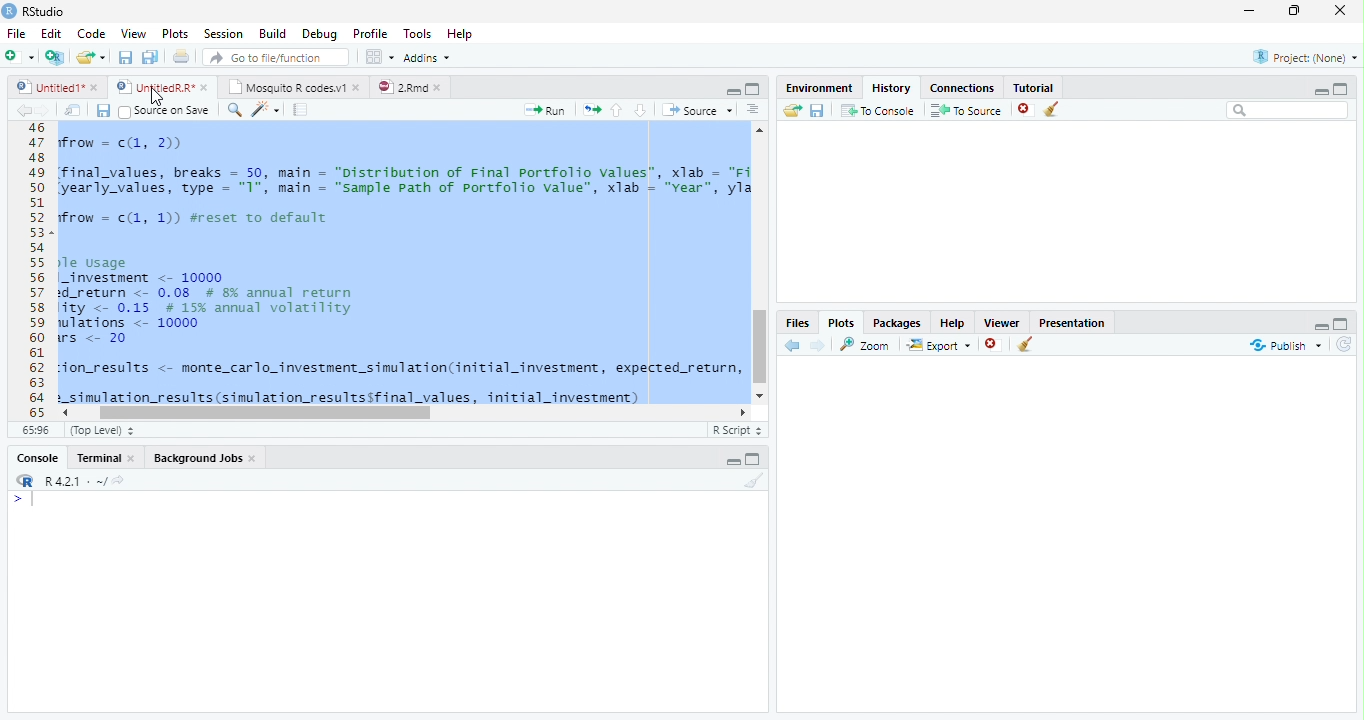 The height and width of the screenshot is (720, 1364). I want to click on monte_cario investment _simuiation{initial investment, expected_return, volatility, num simulations, num years), so click(354, 432).